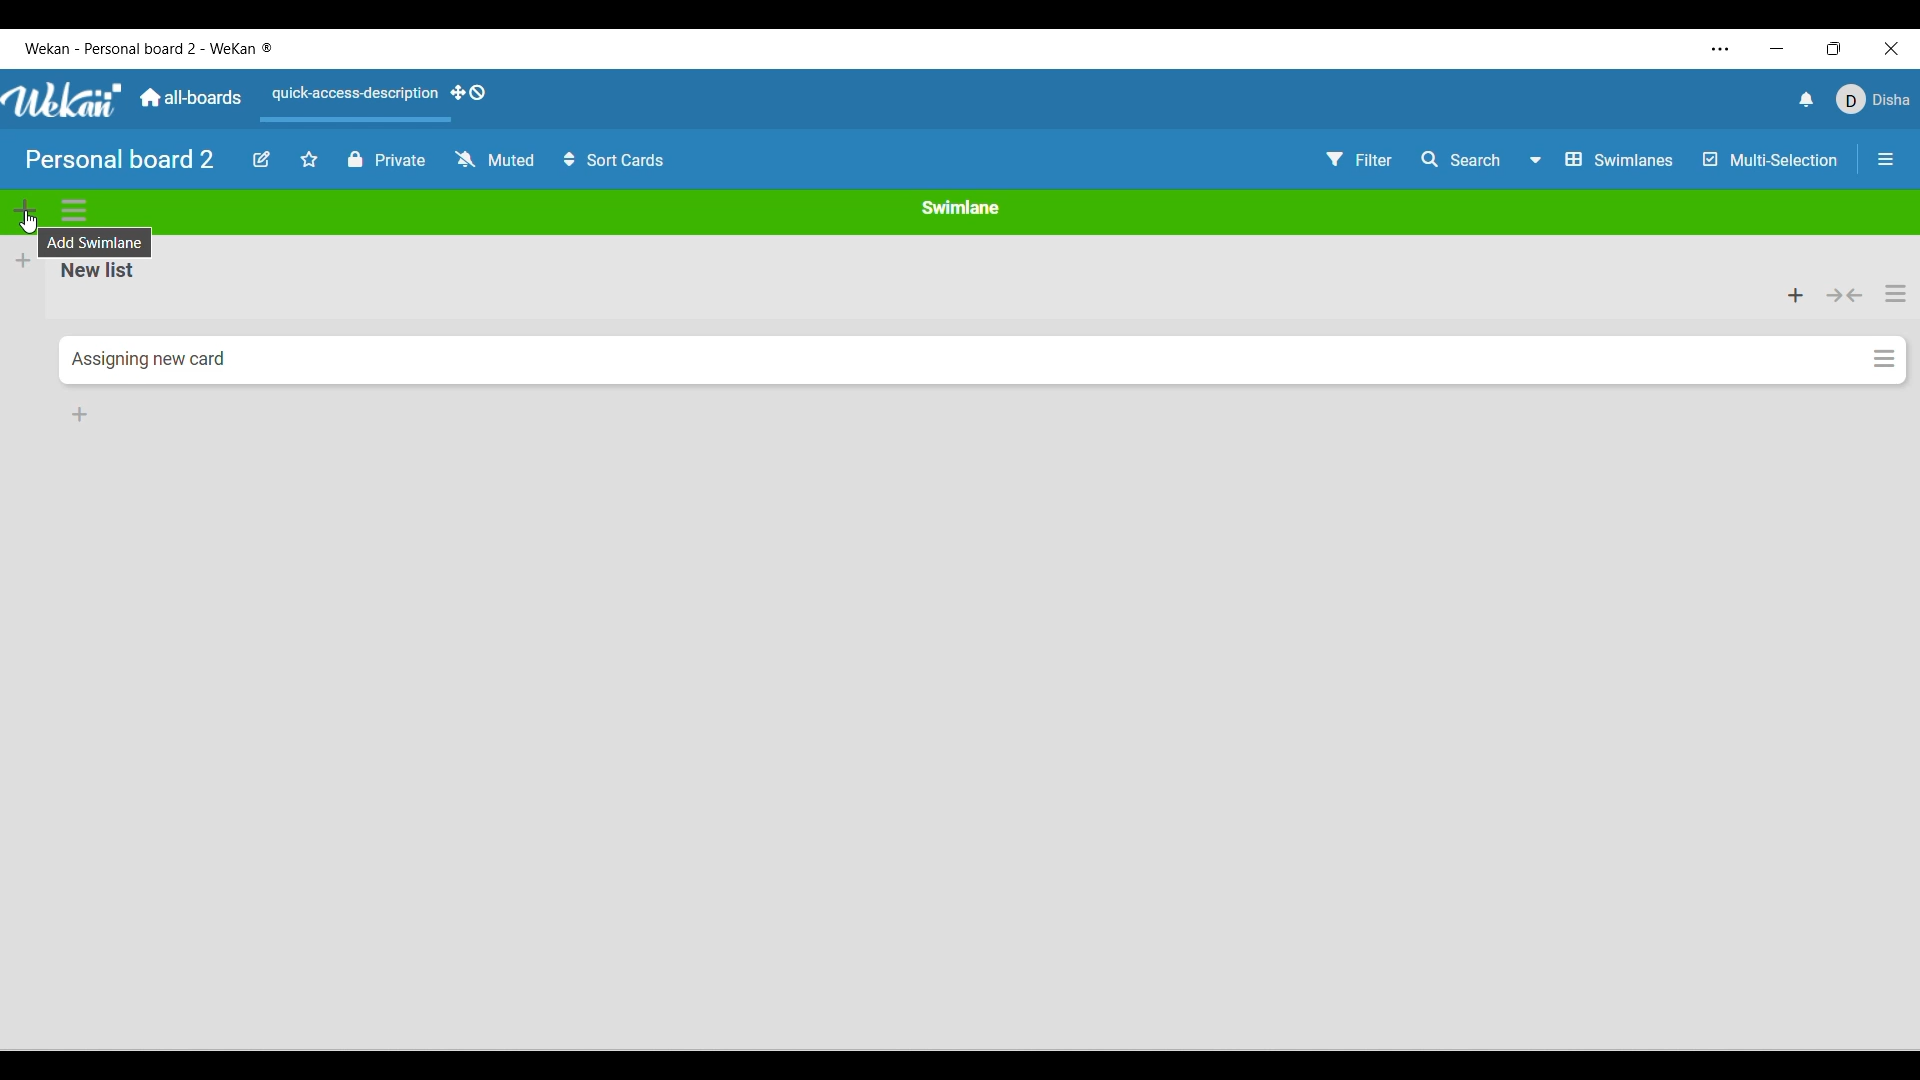  What do you see at coordinates (80, 414) in the screenshot?
I see `Add card to bottom of list` at bounding box center [80, 414].